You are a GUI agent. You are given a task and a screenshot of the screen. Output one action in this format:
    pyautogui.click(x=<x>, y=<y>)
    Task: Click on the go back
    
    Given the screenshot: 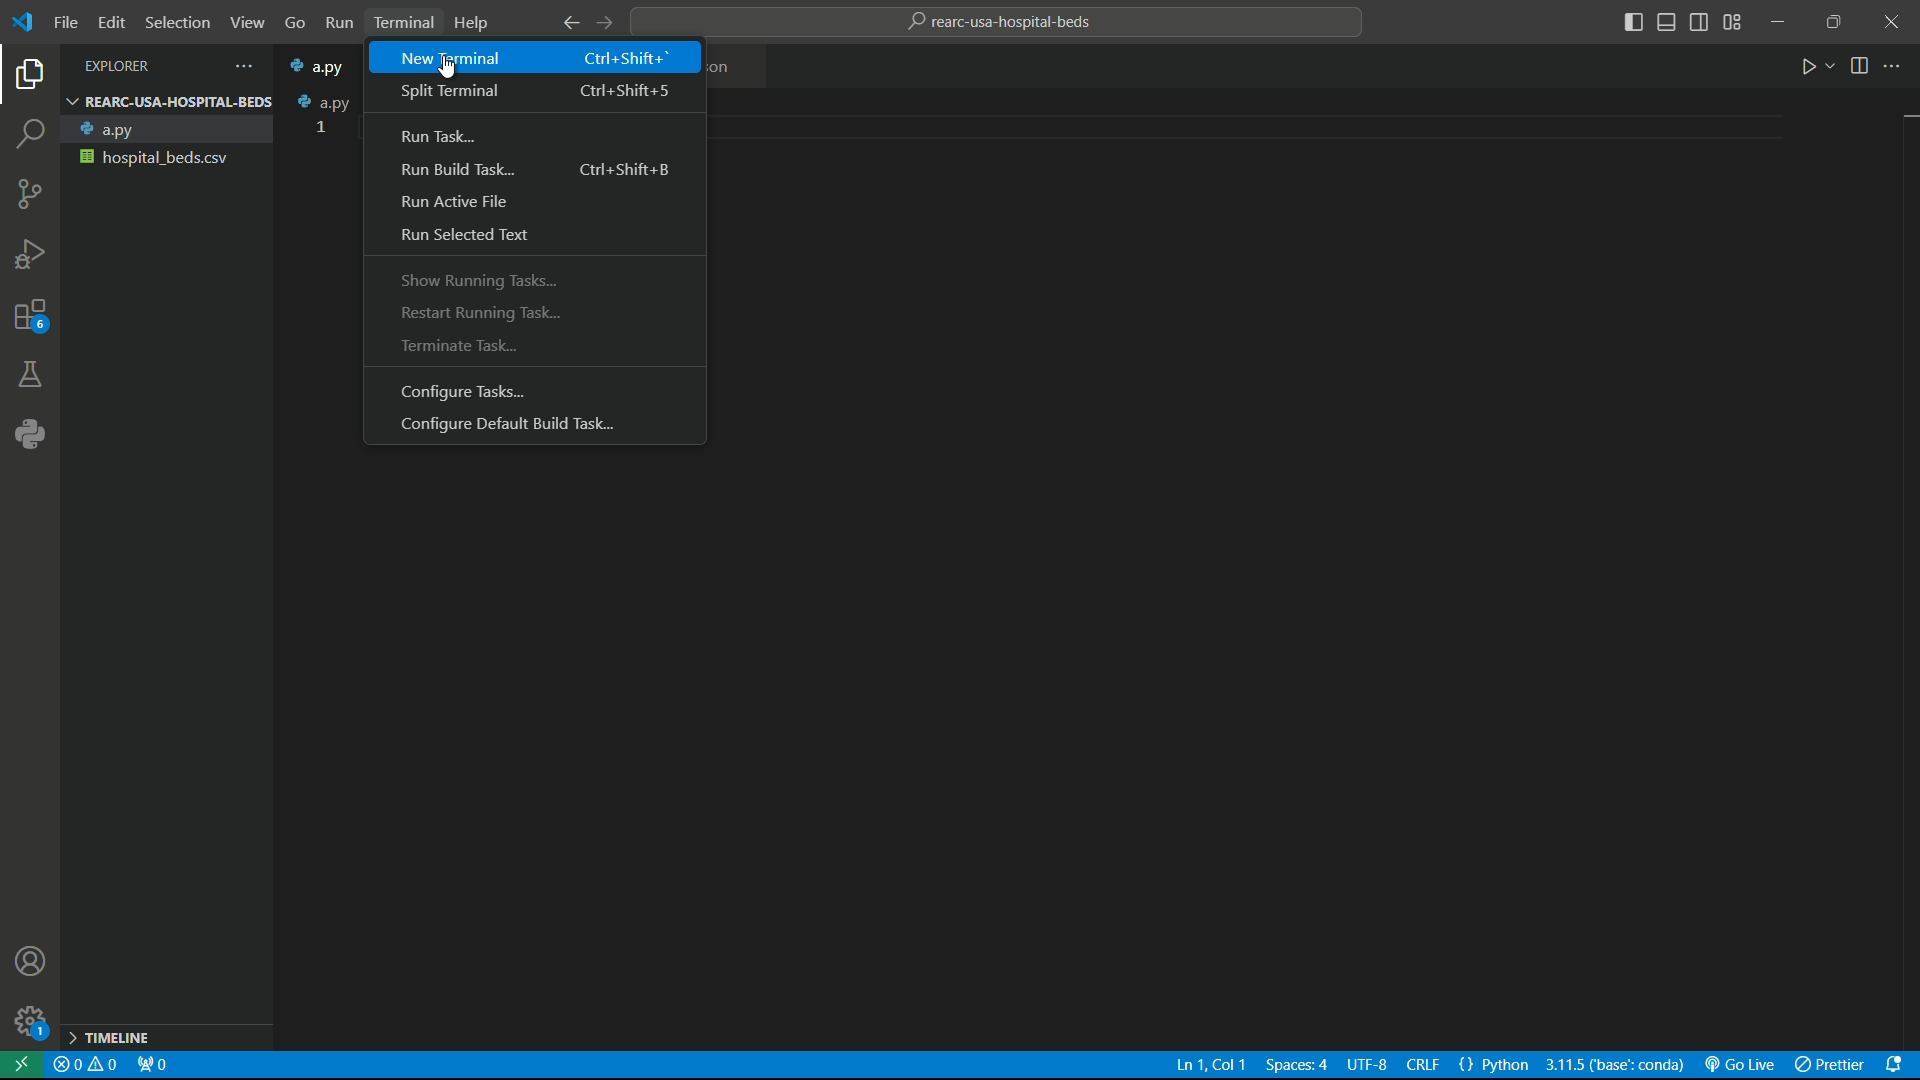 What is the action you would take?
    pyautogui.click(x=569, y=22)
    